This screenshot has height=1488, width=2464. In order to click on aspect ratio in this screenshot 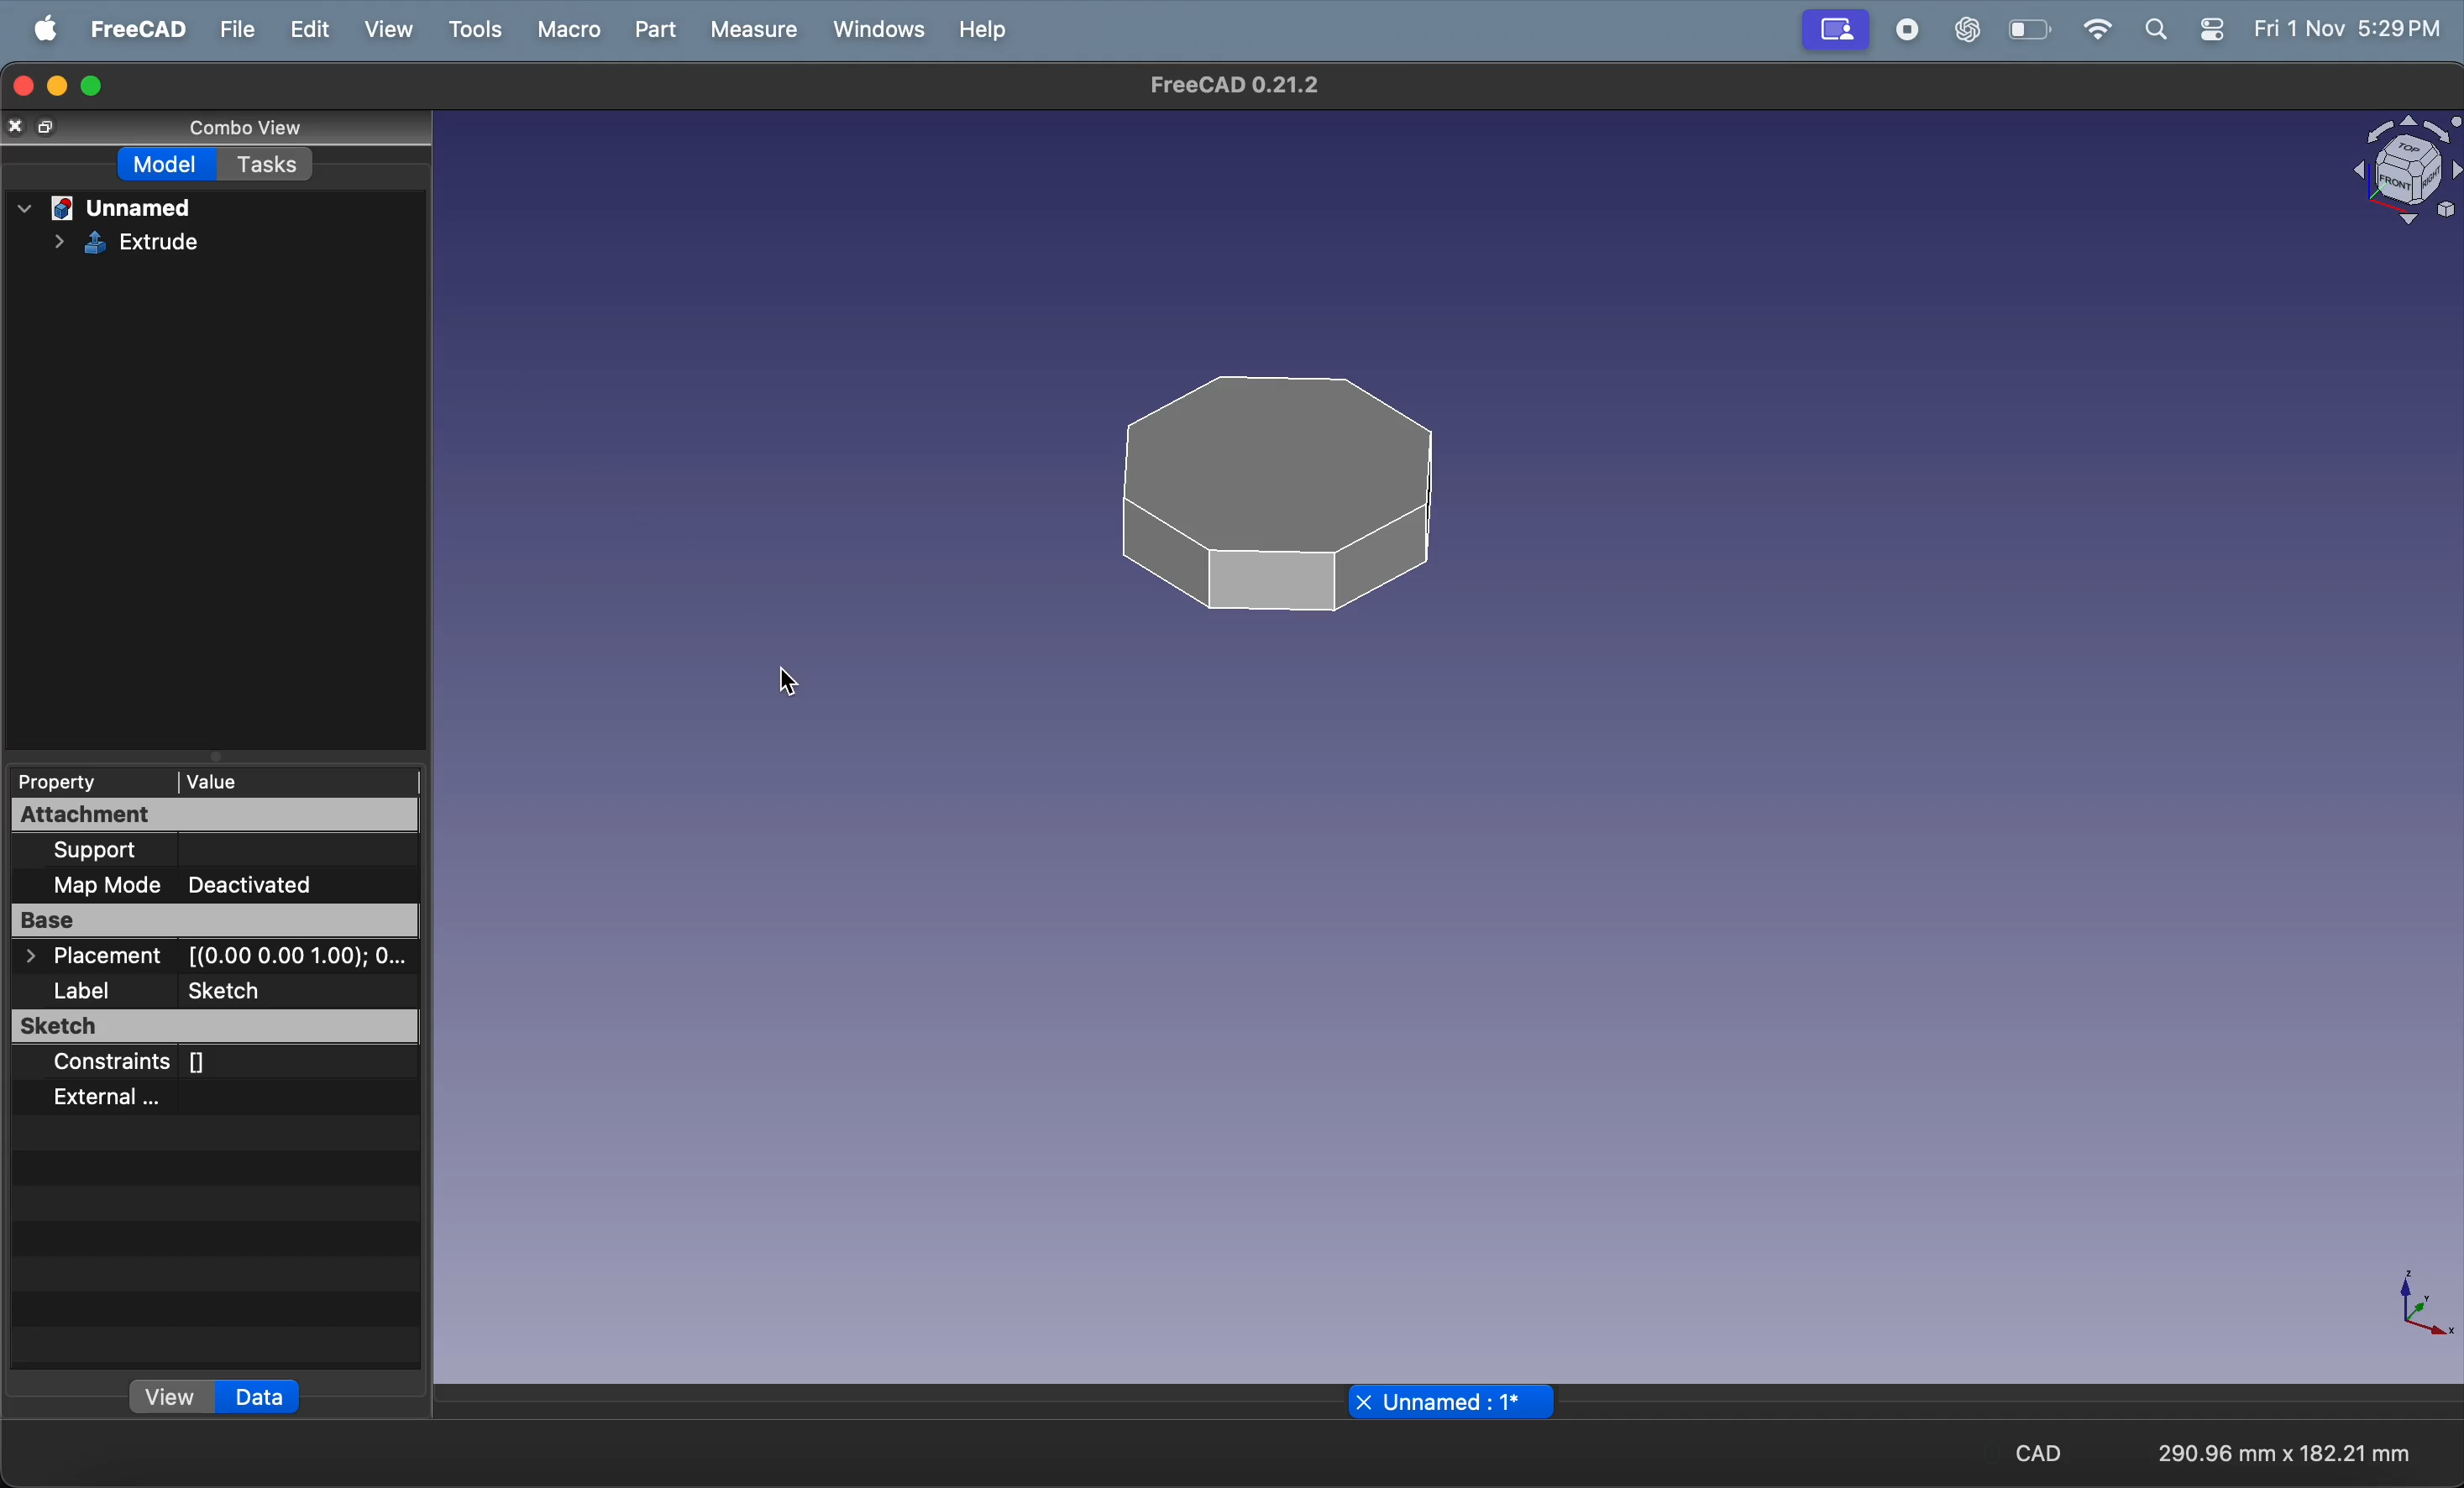, I will do `click(2289, 1451)`.